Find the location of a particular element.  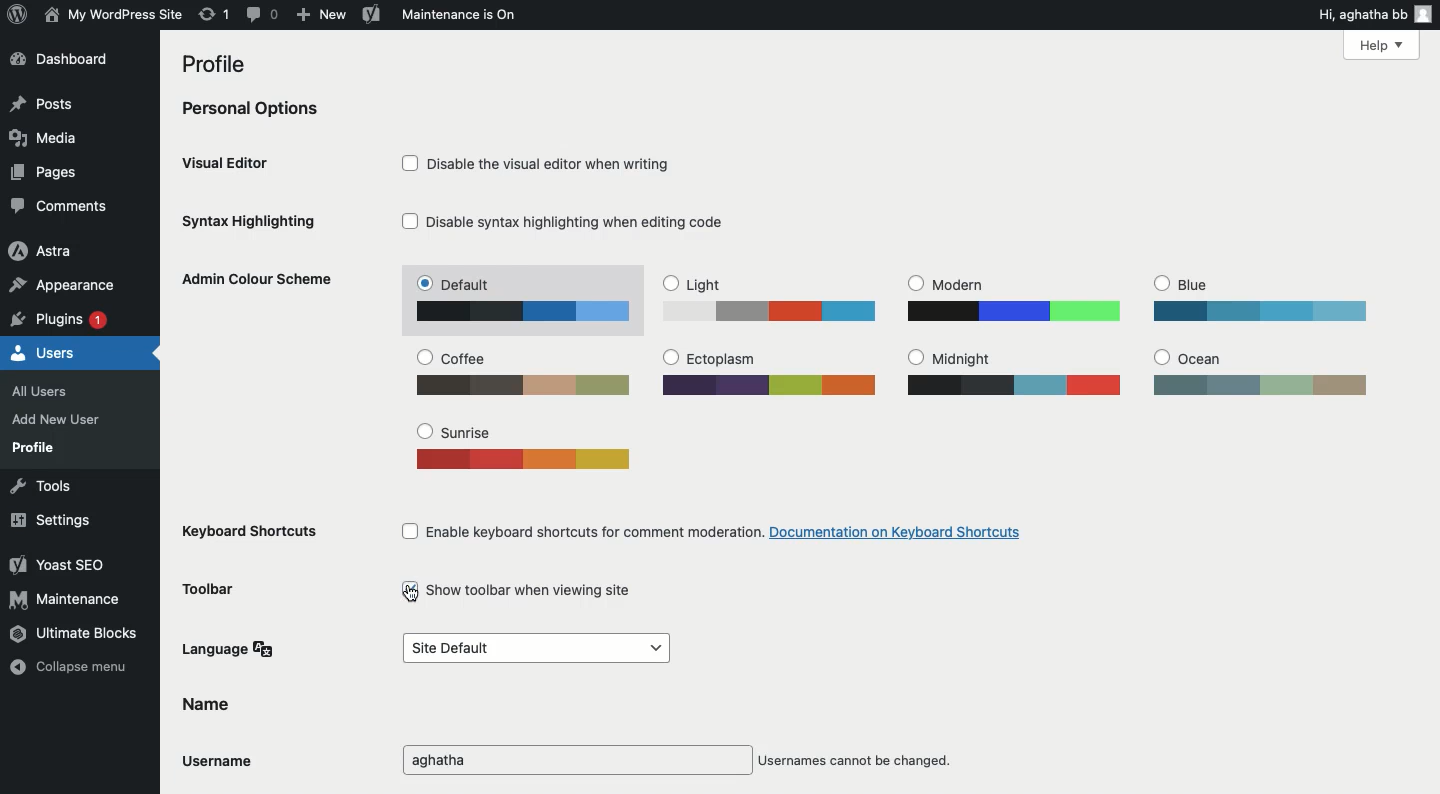

Toolbar is located at coordinates (211, 588).